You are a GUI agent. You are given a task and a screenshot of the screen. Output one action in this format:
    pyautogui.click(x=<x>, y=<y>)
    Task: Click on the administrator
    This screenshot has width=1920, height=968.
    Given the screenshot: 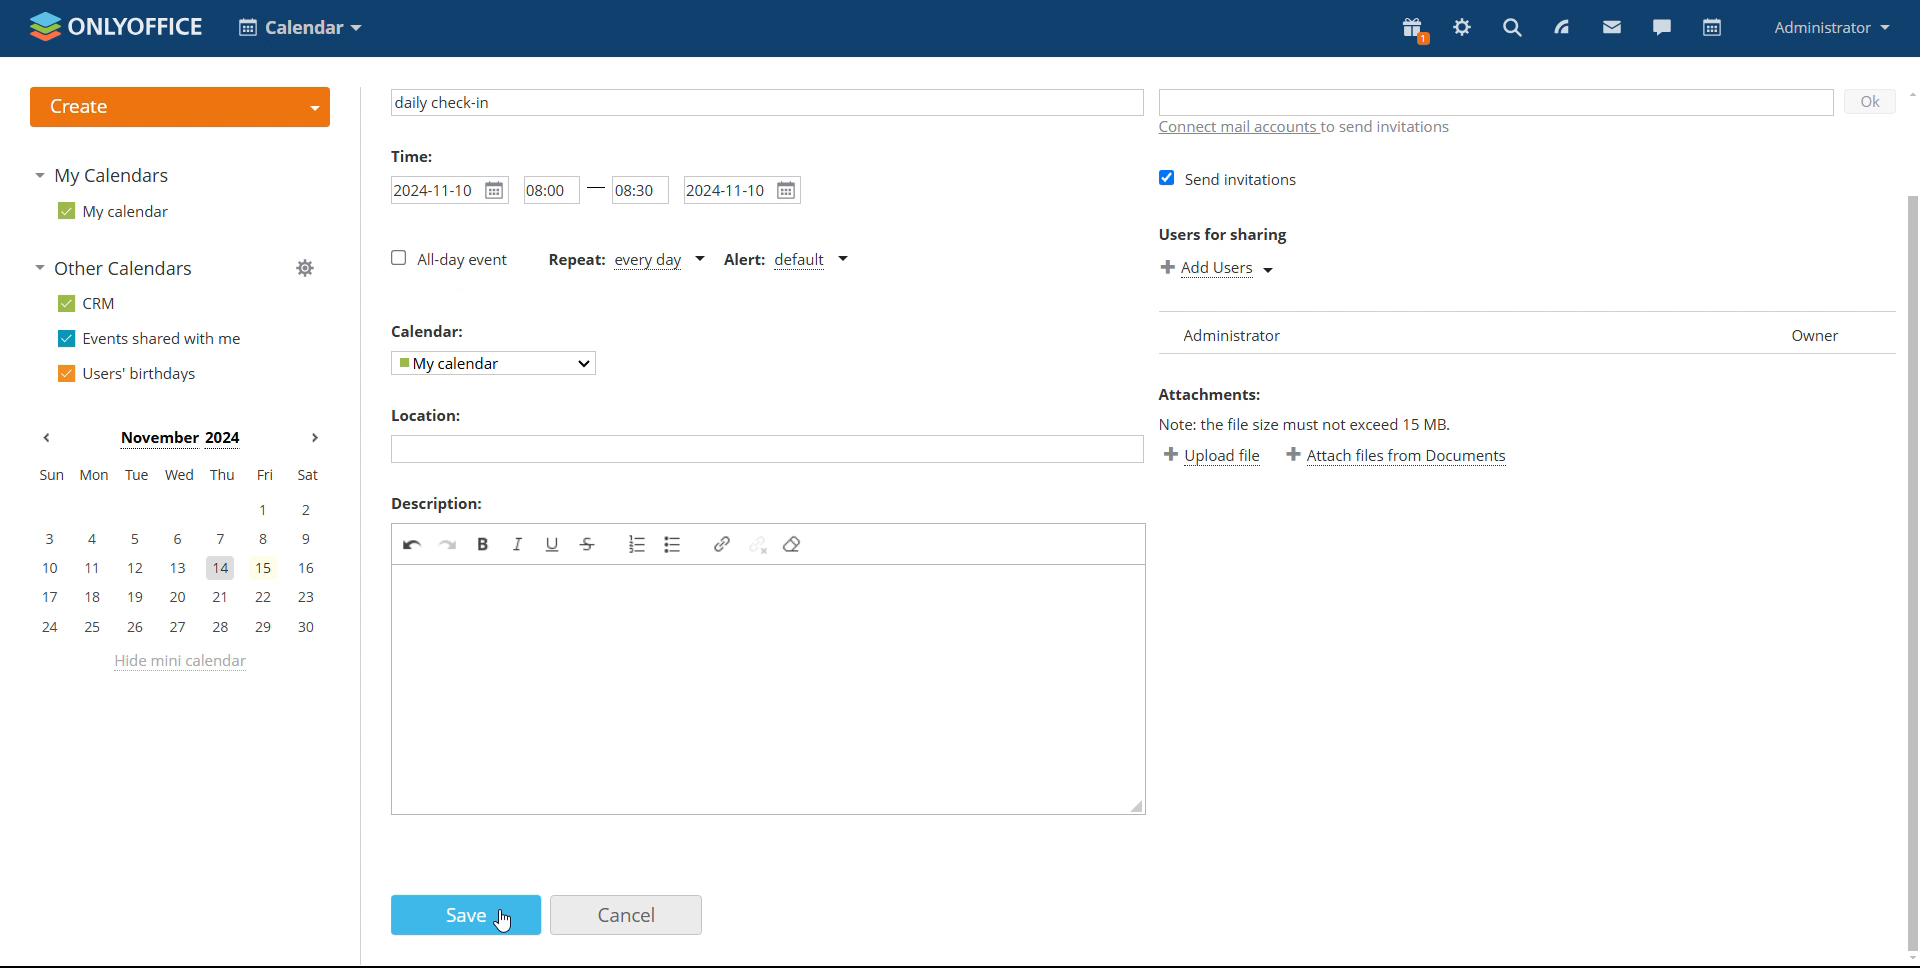 What is the action you would take?
    pyautogui.click(x=1830, y=26)
    